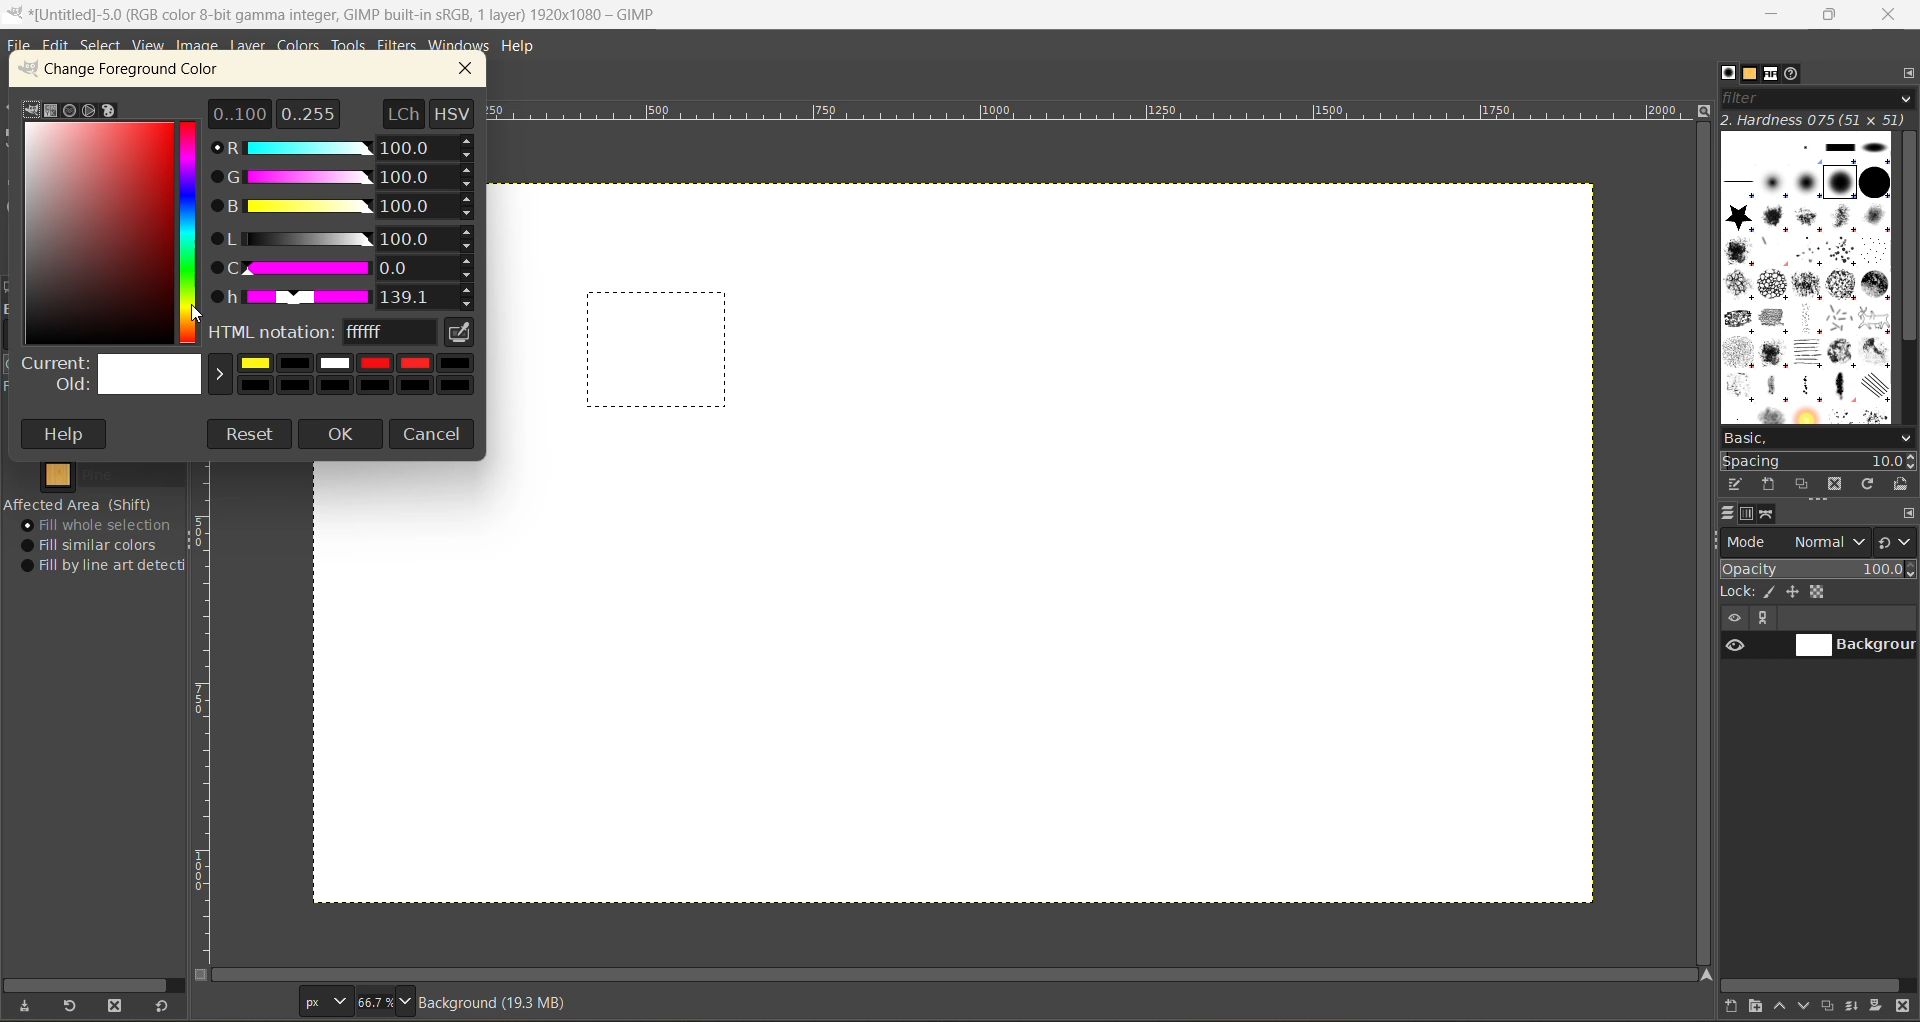  Describe the element at coordinates (249, 46) in the screenshot. I see `layer` at that location.